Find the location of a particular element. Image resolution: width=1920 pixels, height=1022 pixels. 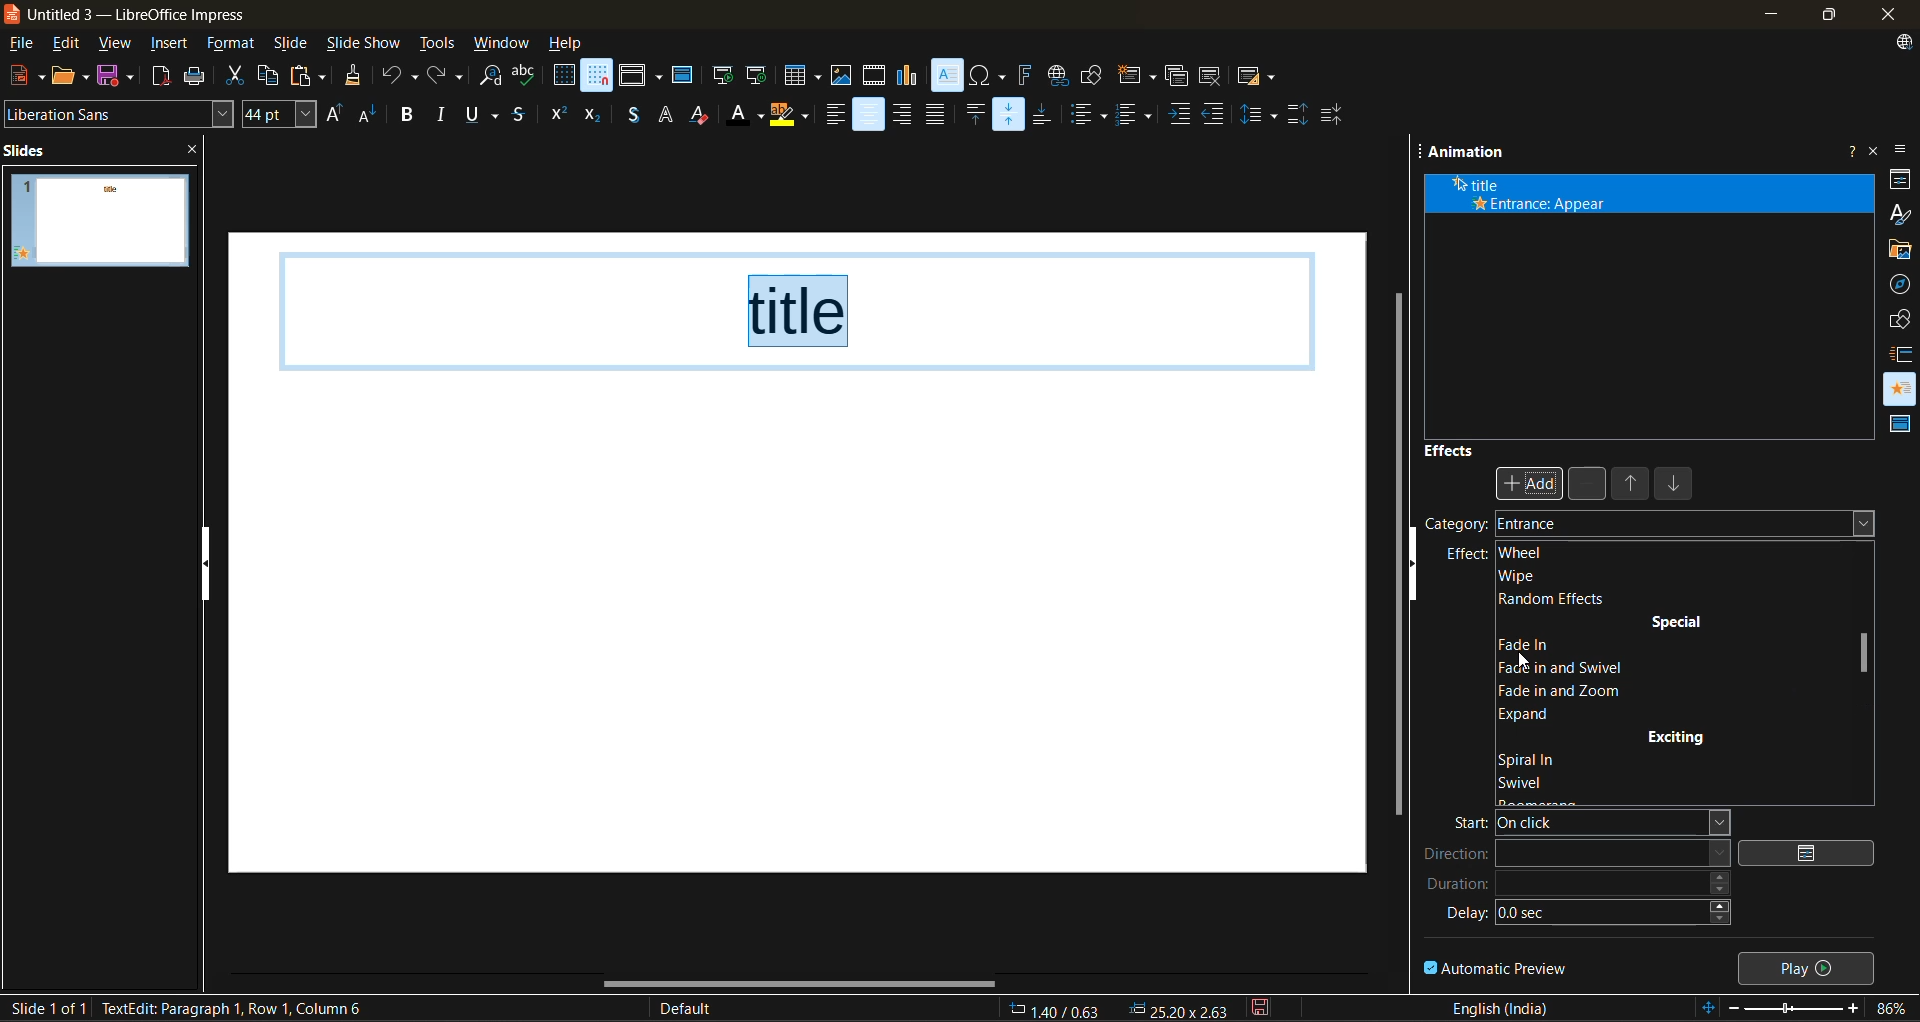

fade in and swivel is located at coordinates (1588, 666).